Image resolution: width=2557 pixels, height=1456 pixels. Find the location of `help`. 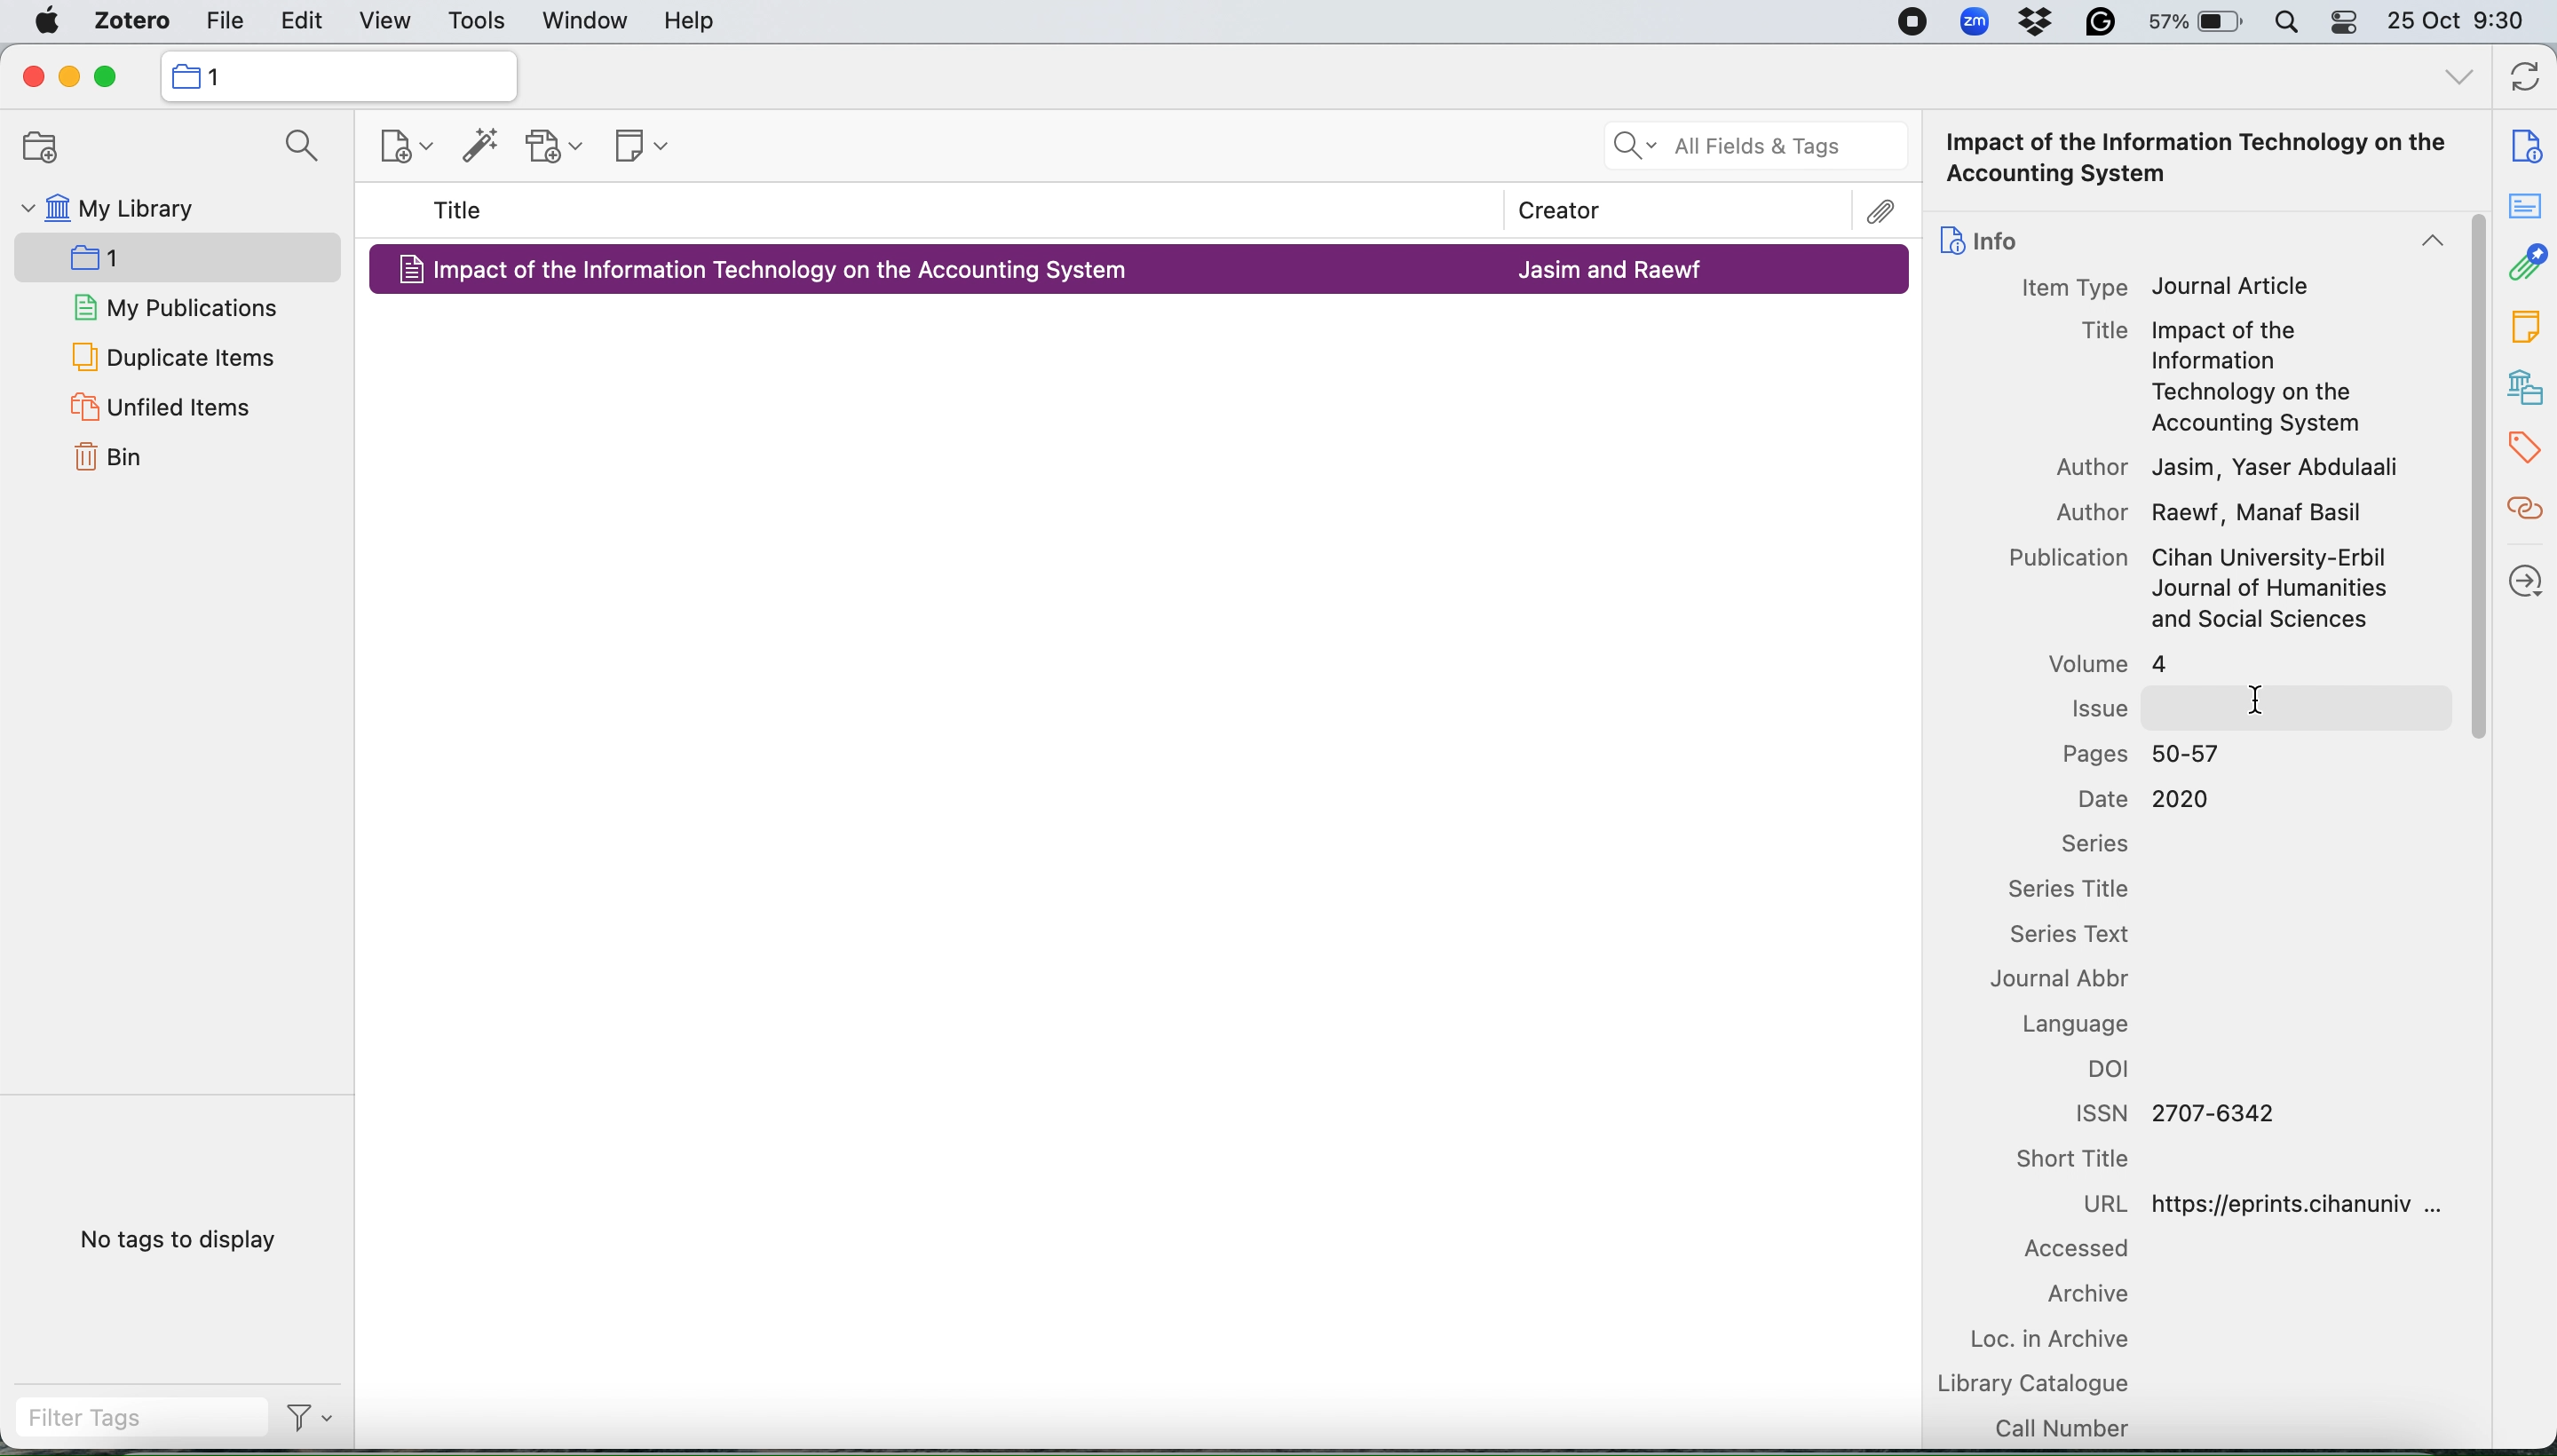

help is located at coordinates (696, 21).